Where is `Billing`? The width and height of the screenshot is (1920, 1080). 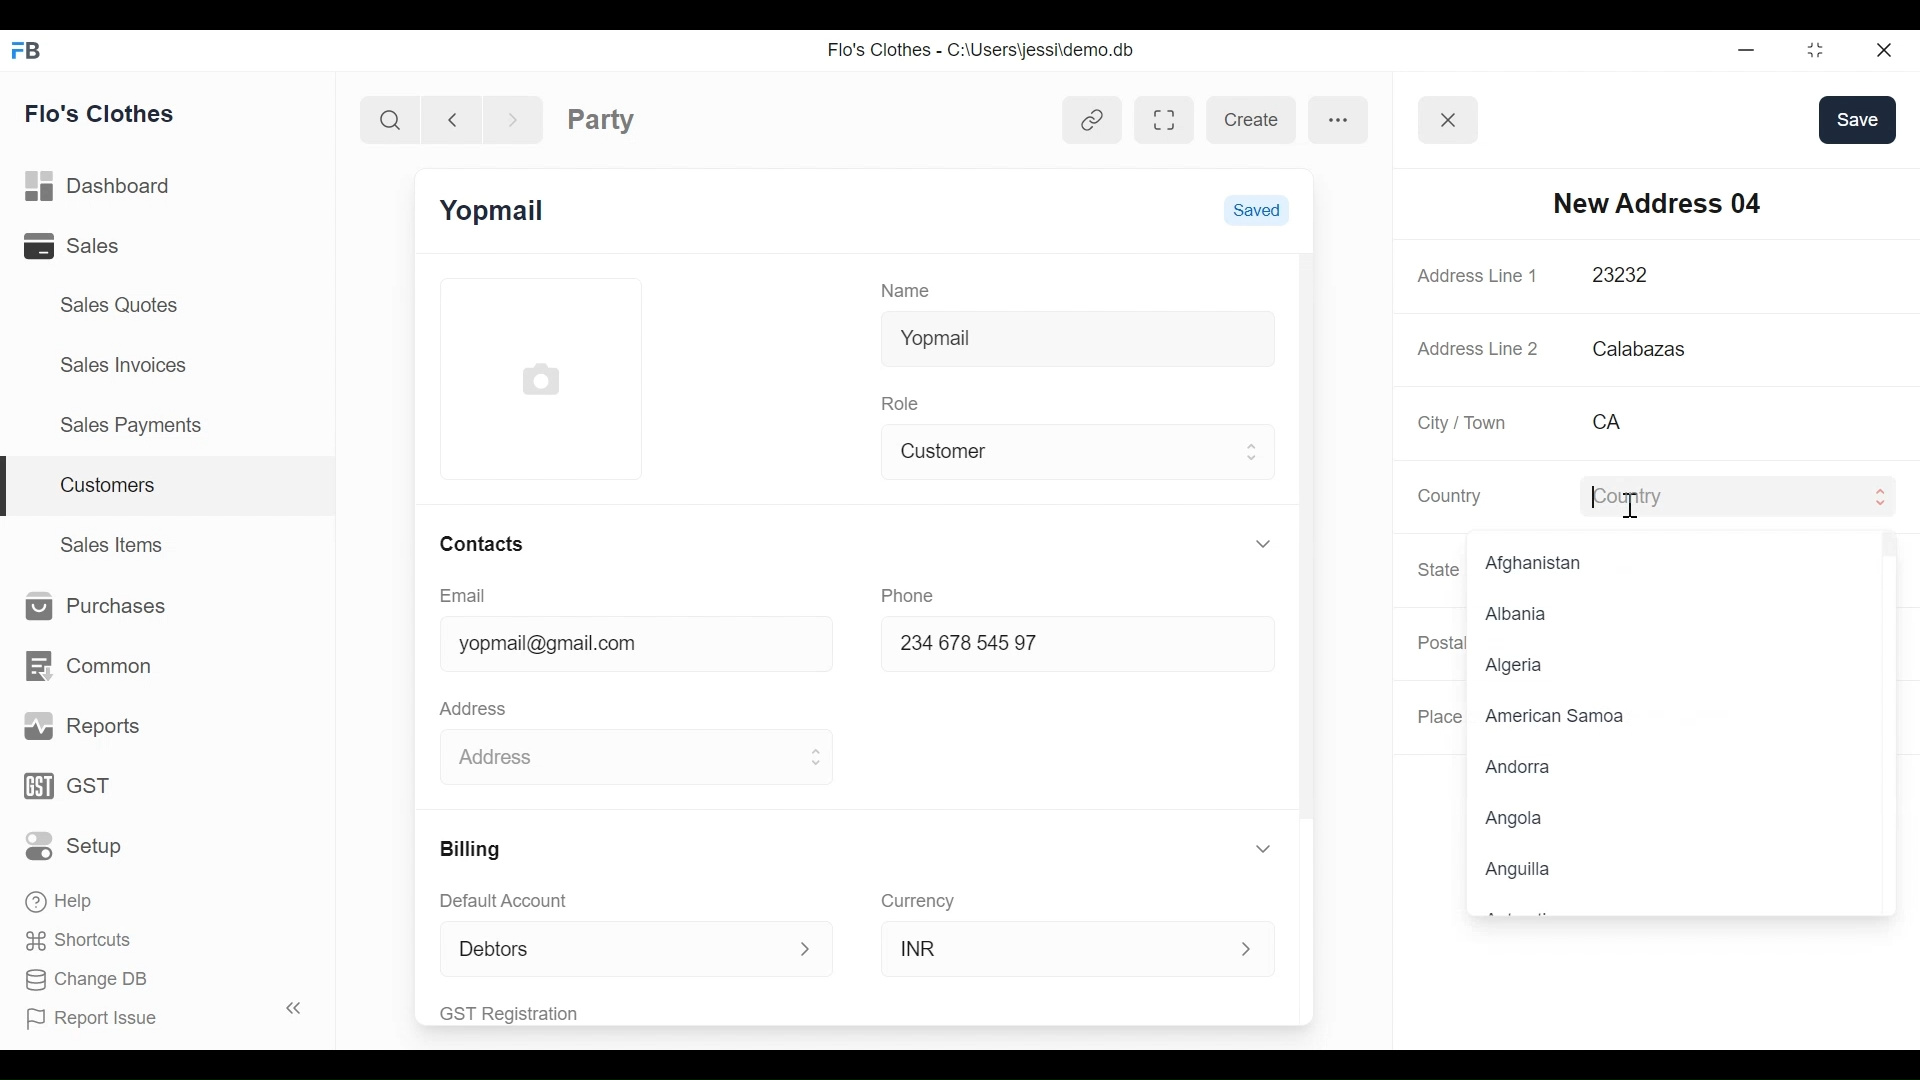
Billing is located at coordinates (468, 849).